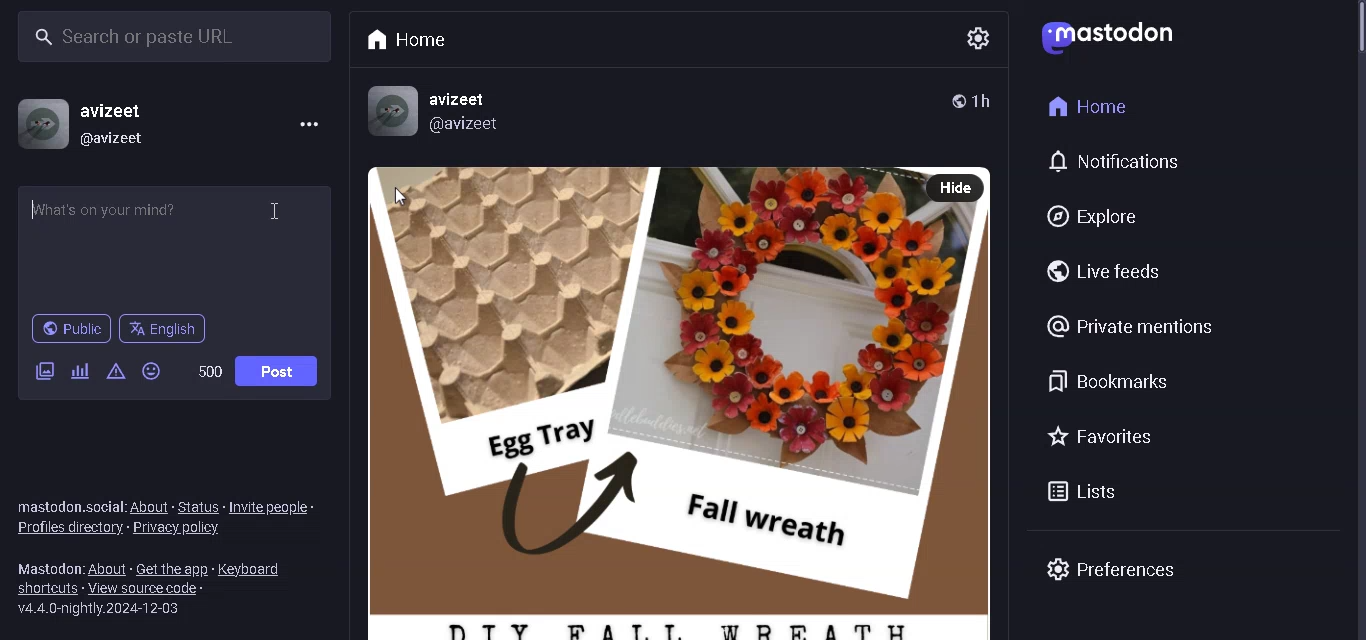 This screenshot has height=640, width=1366. I want to click on POST, so click(283, 371).